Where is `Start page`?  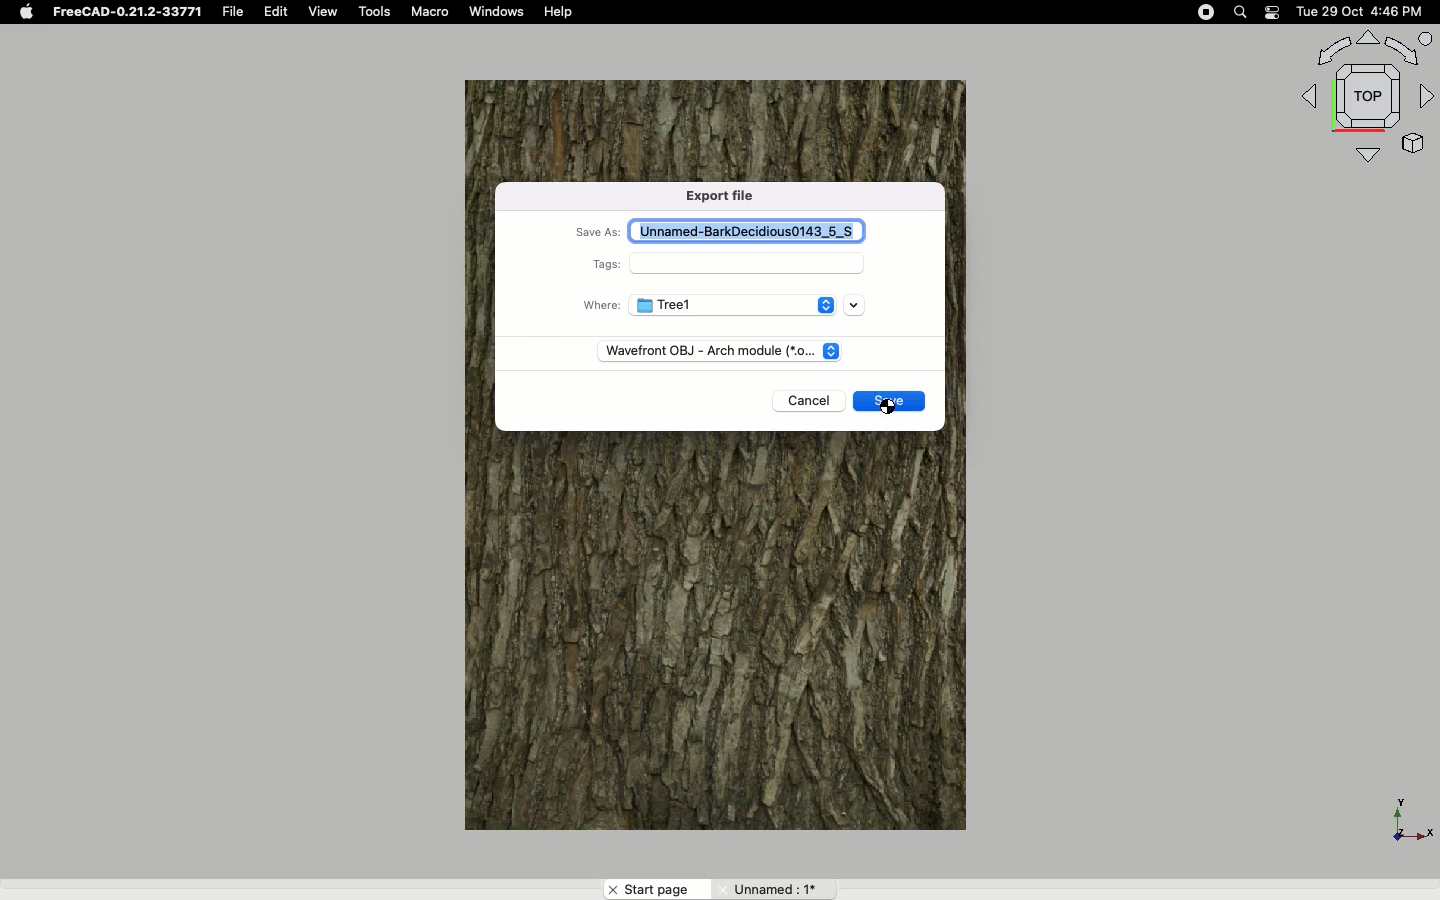
Start page is located at coordinates (656, 889).